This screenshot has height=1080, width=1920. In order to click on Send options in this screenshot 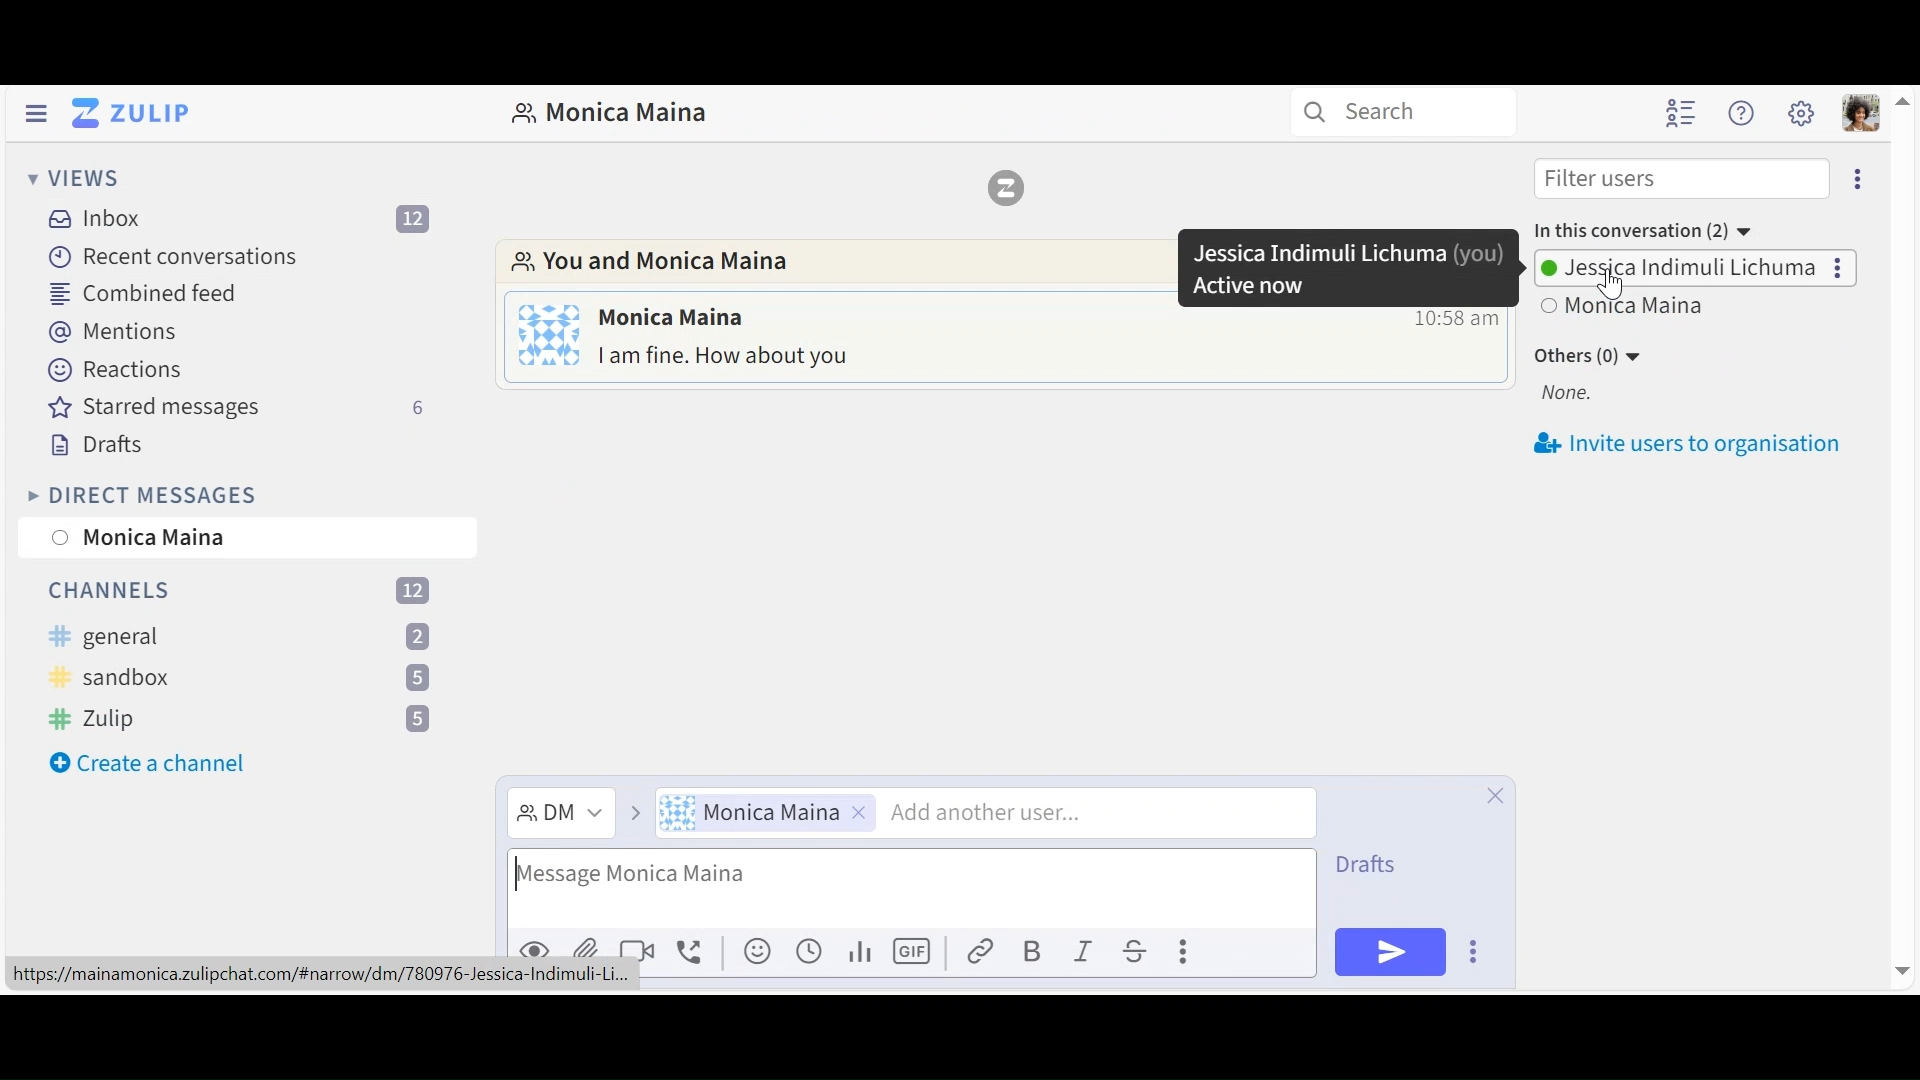, I will do `click(1478, 953)`.